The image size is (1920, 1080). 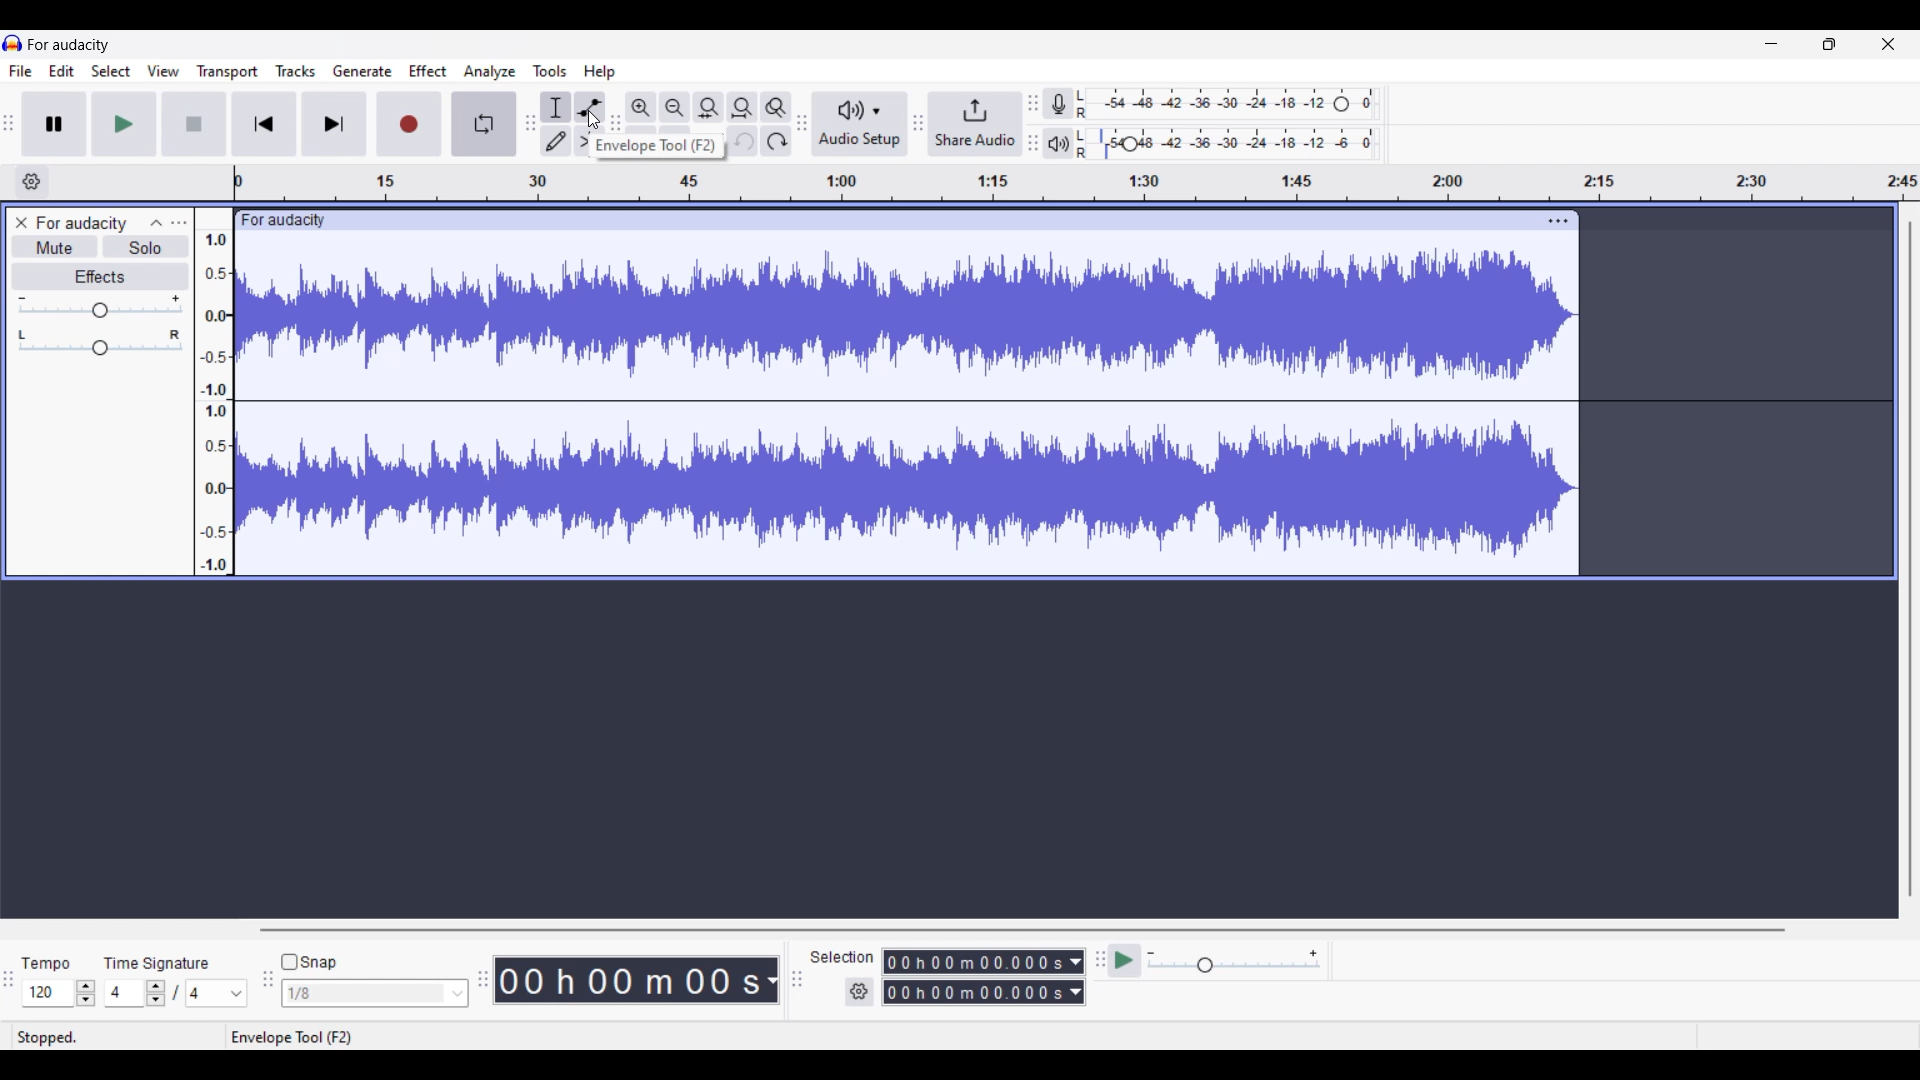 I want to click on Zoom out, so click(x=676, y=107).